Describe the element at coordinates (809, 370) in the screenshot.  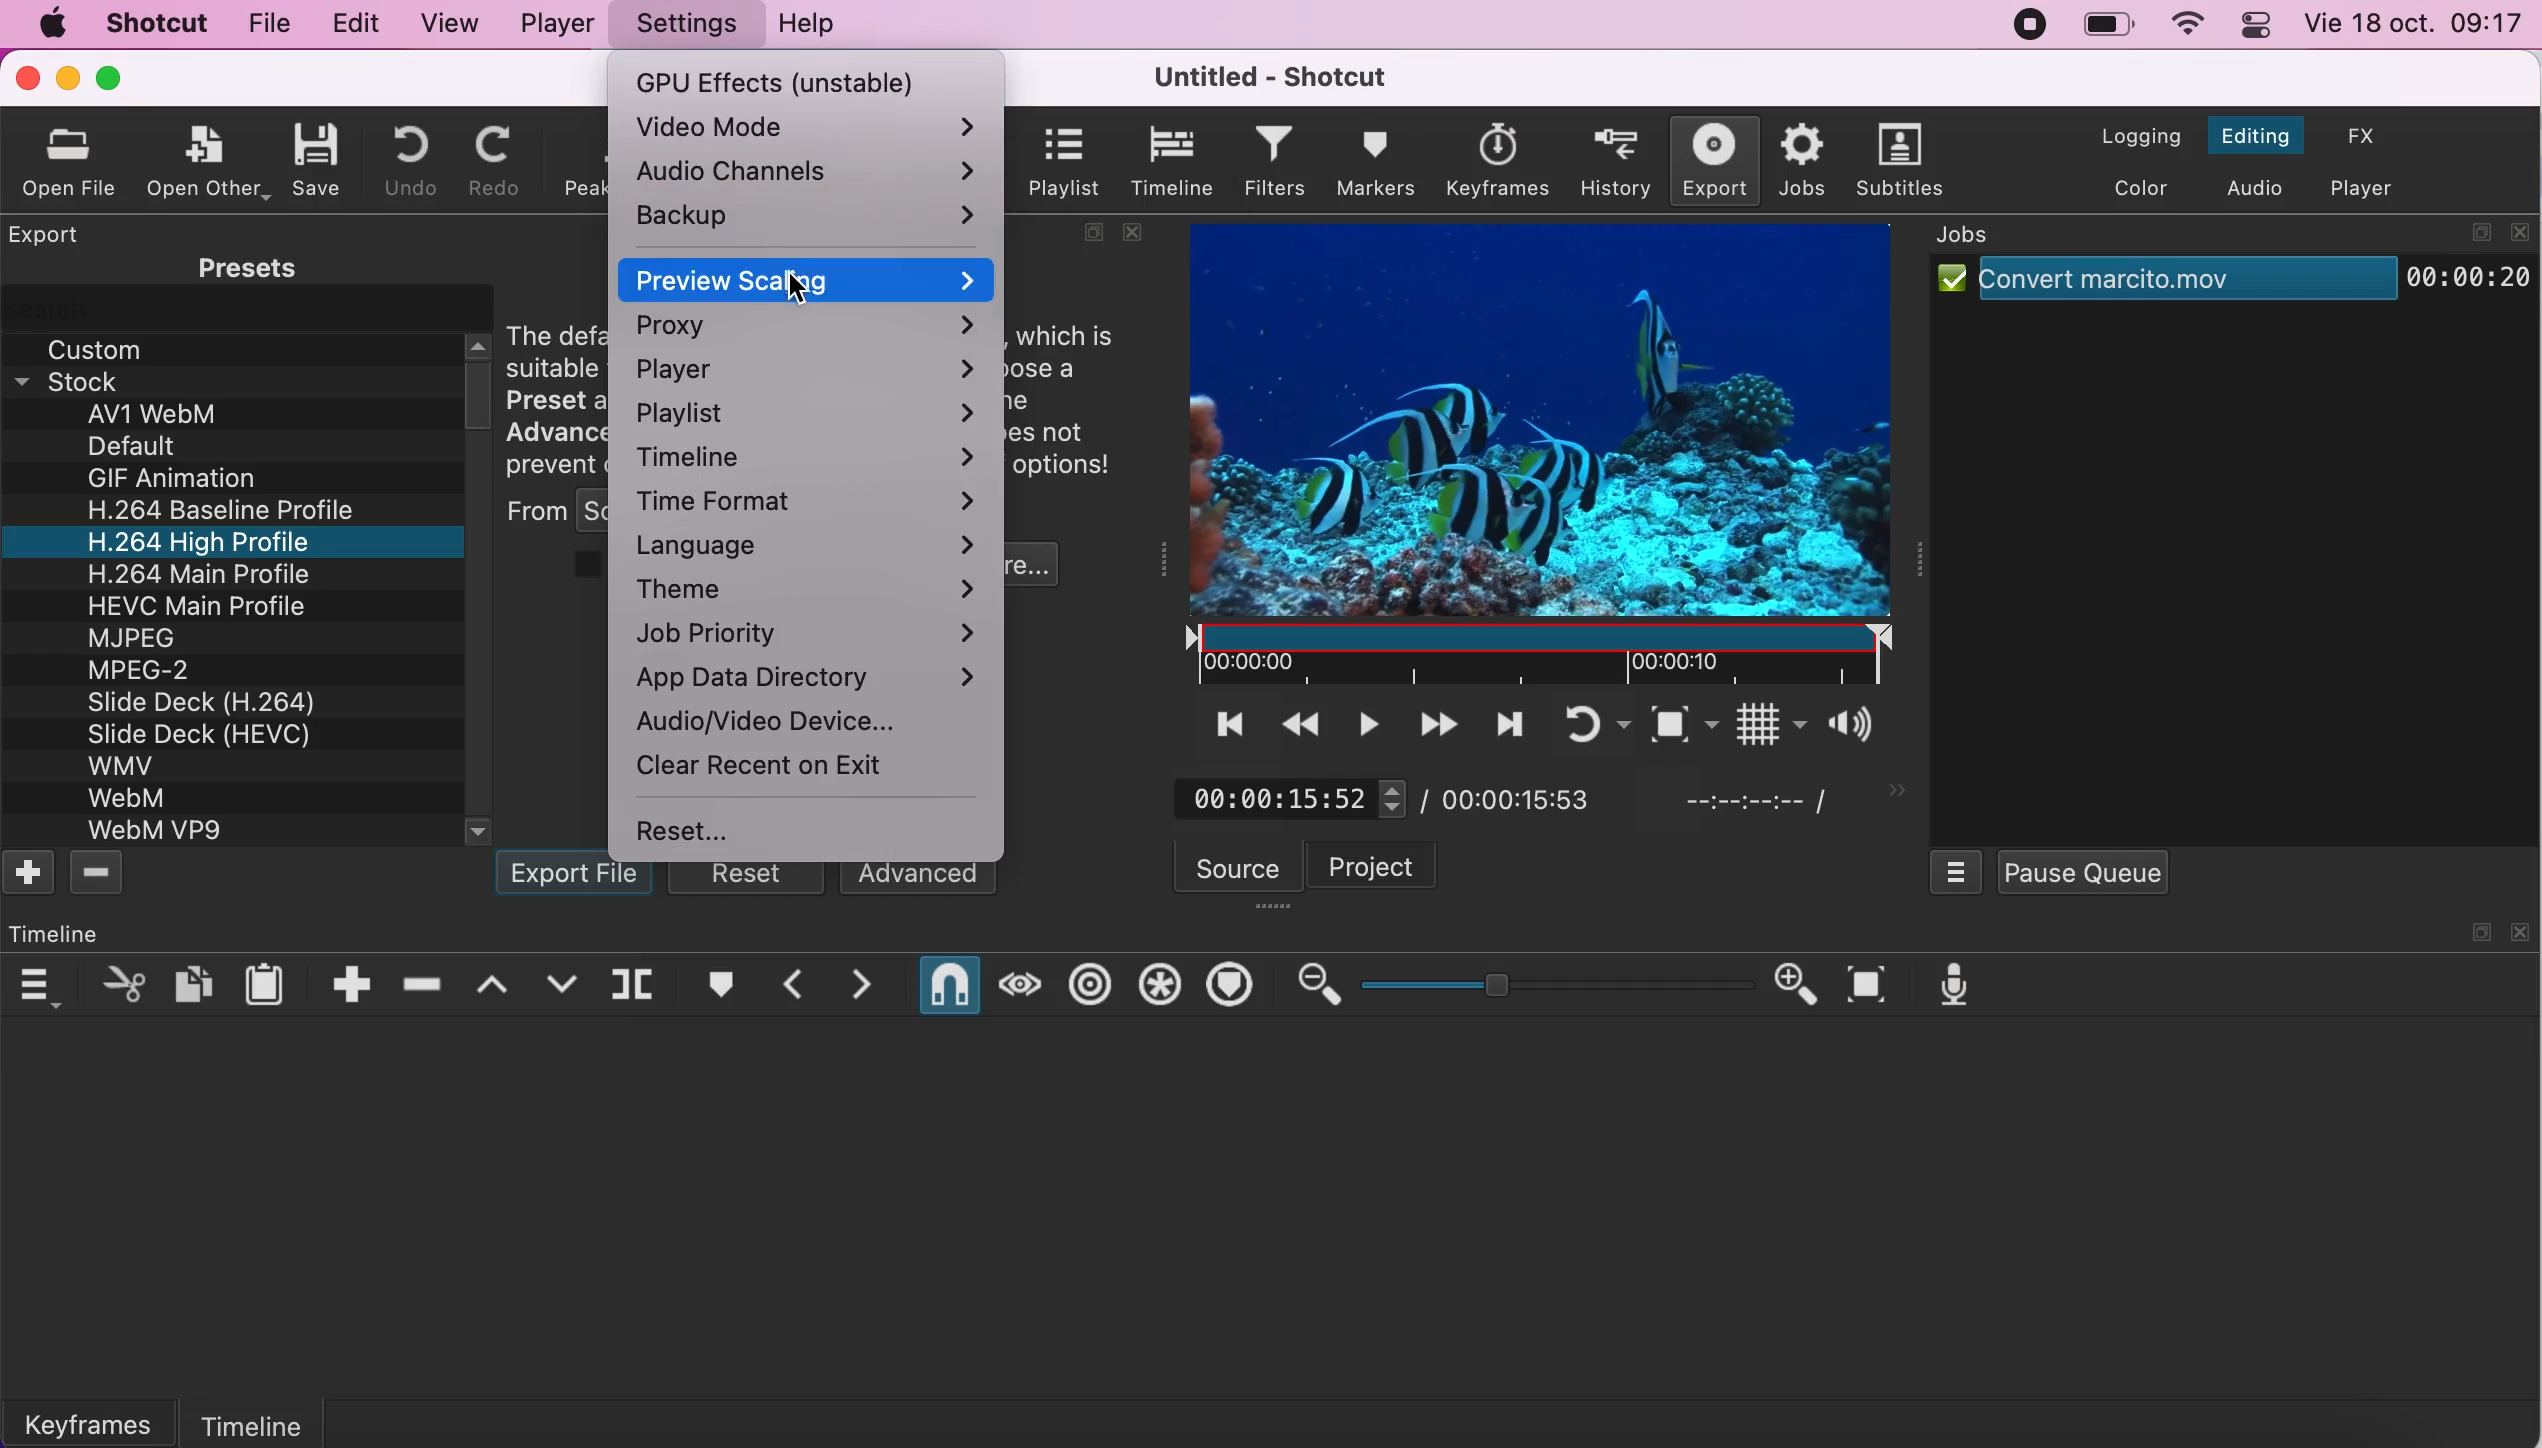
I see `player` at that location.